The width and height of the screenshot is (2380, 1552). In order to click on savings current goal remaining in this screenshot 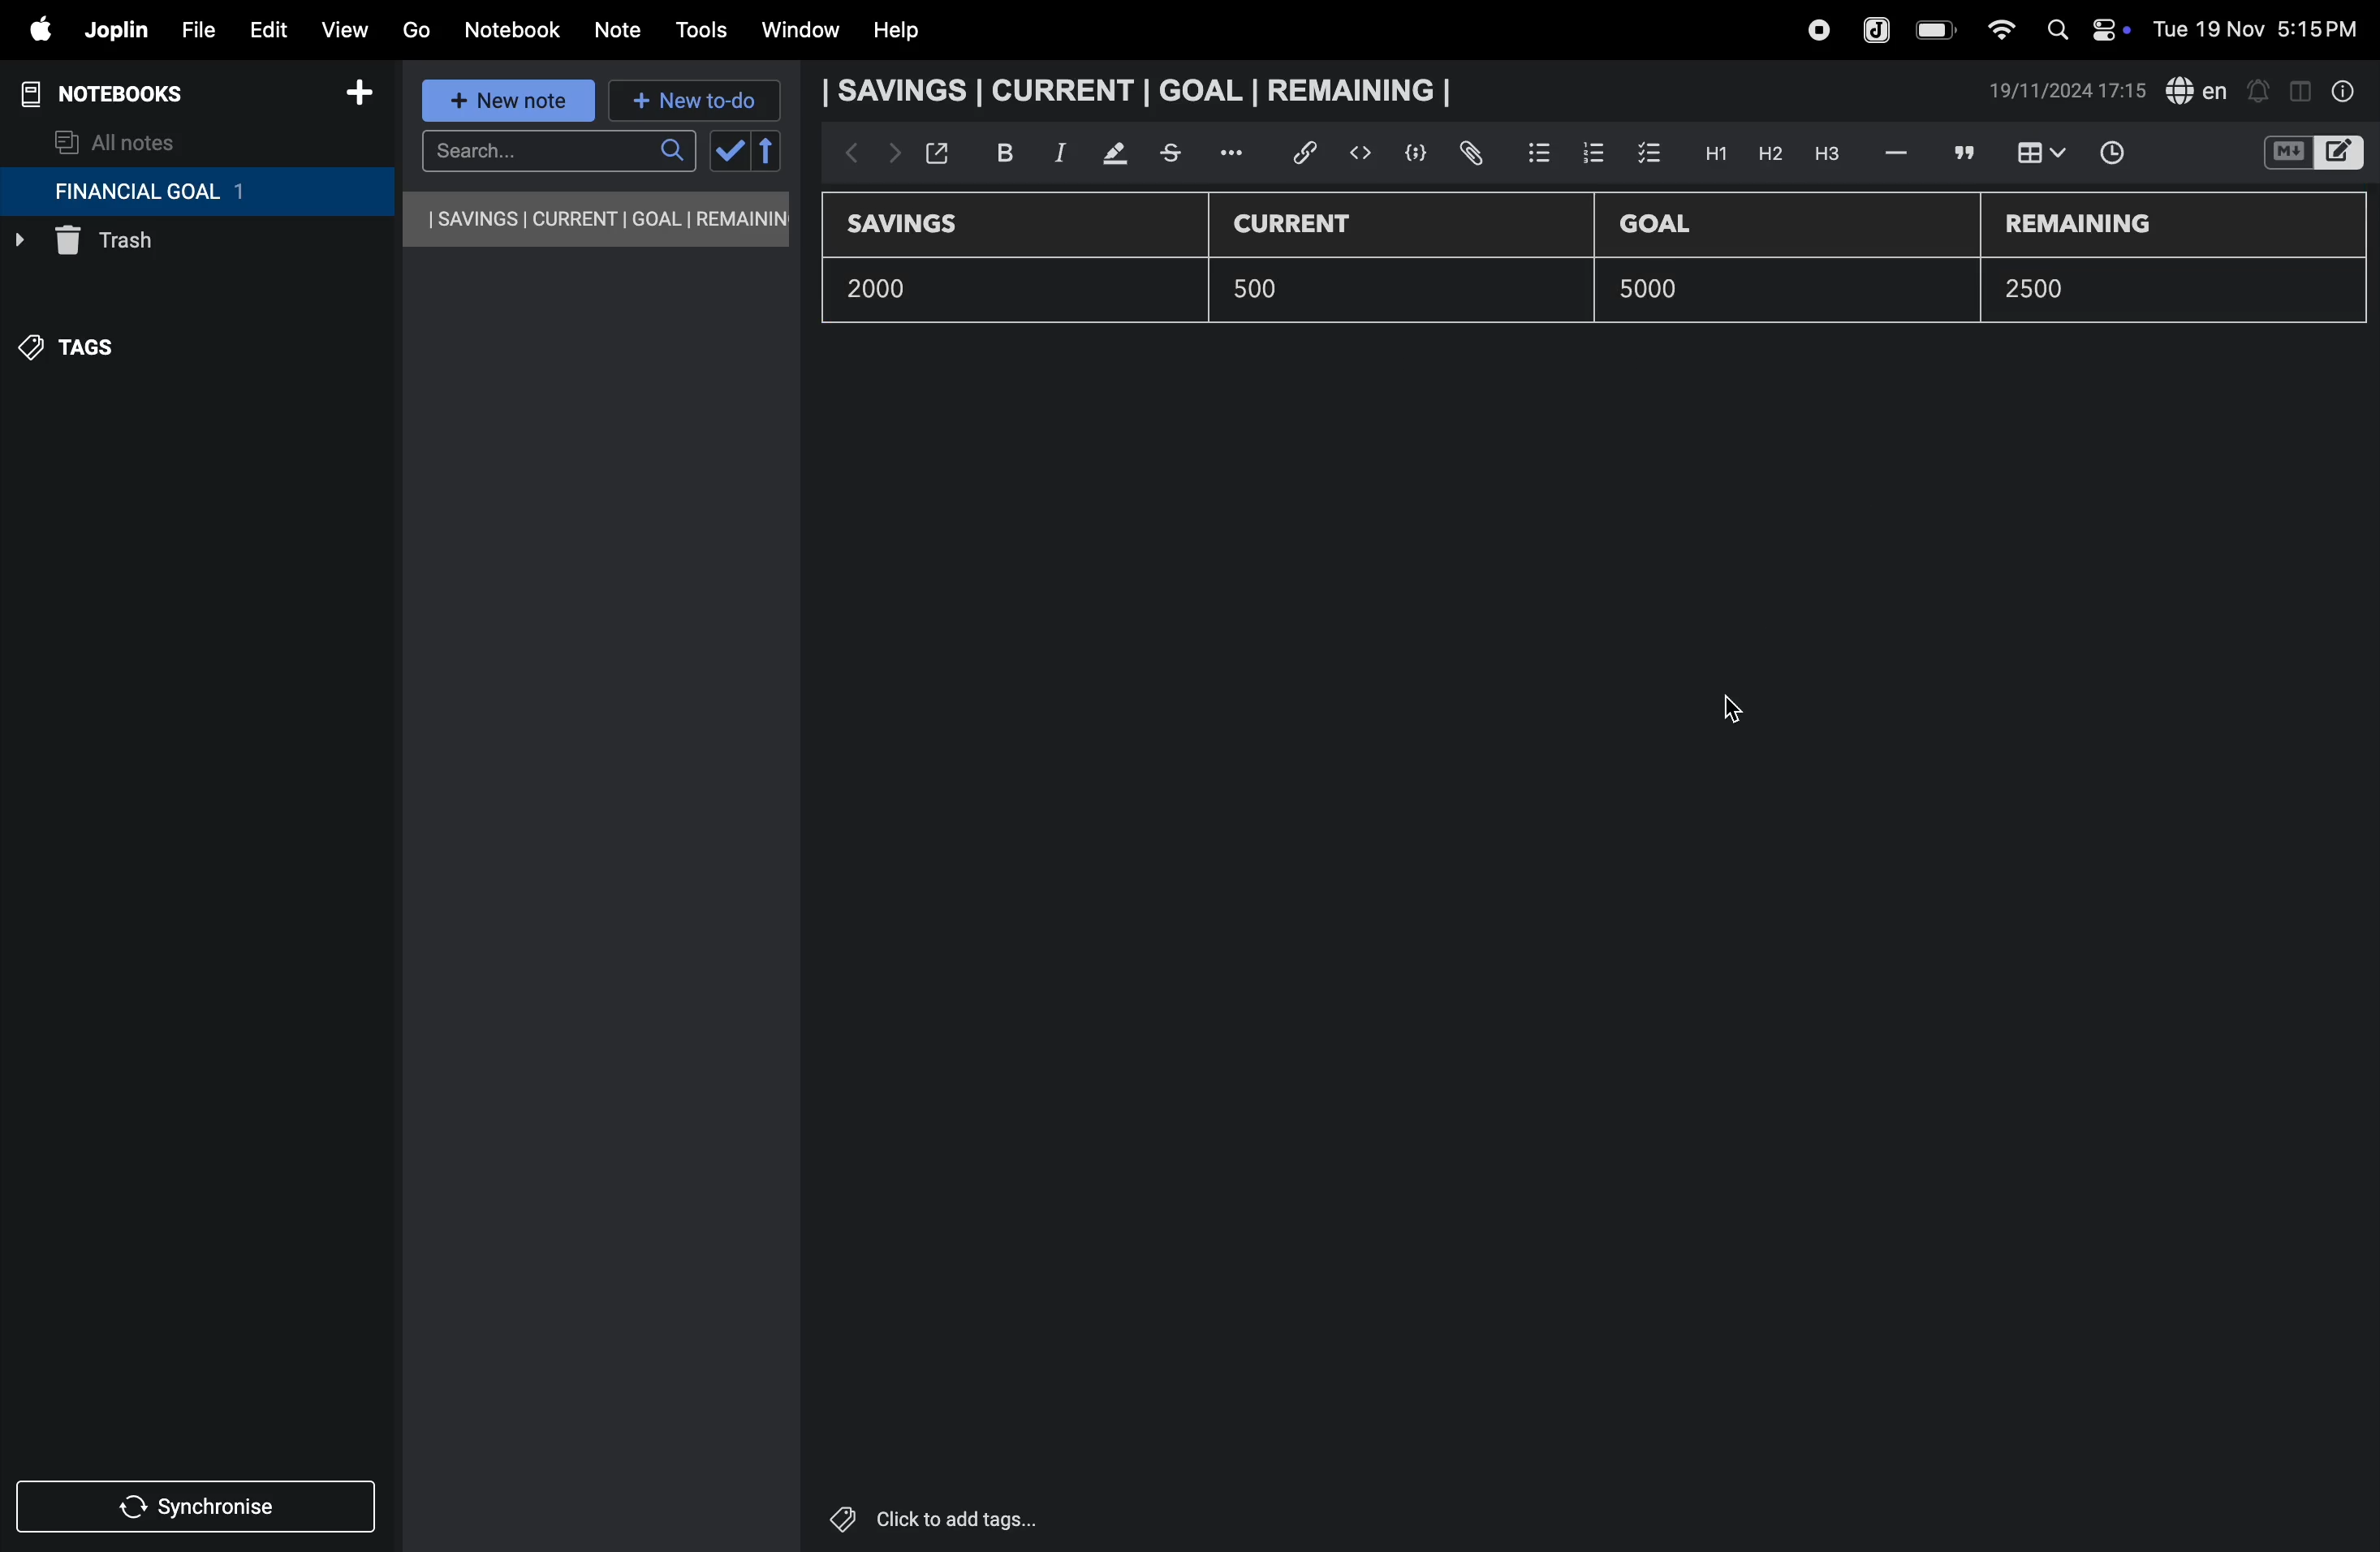, I will do `click(1136, 91)`.